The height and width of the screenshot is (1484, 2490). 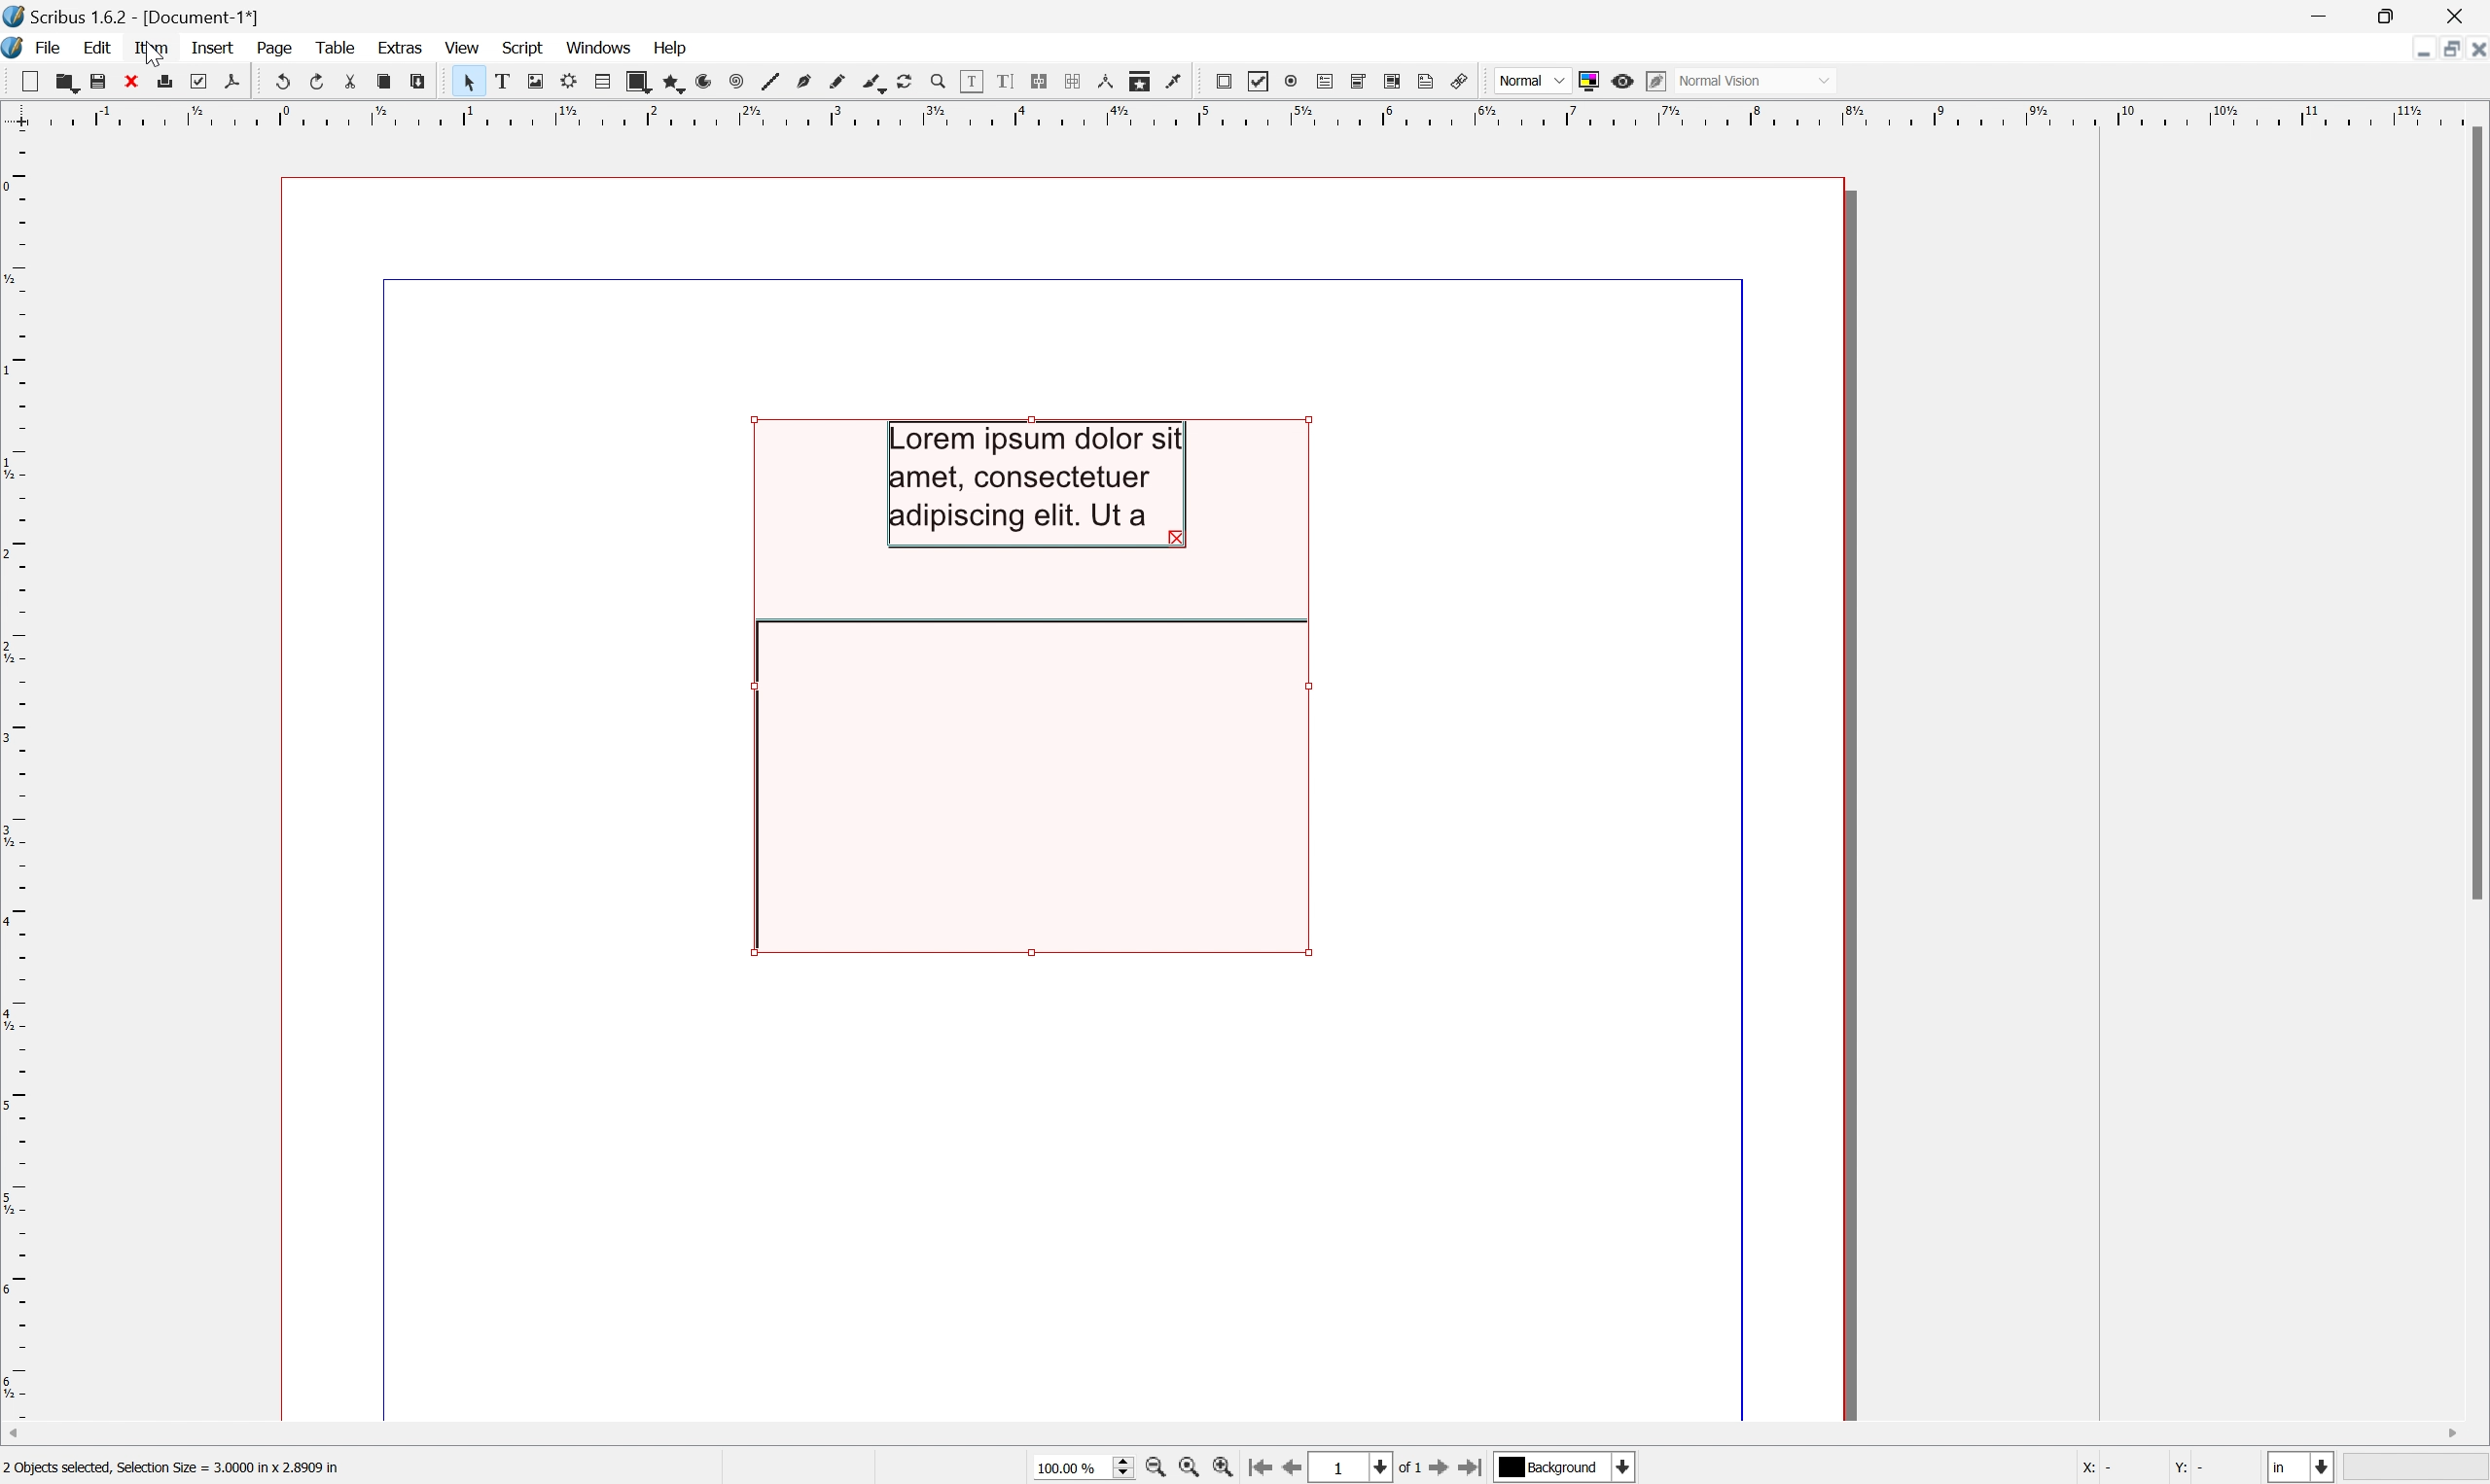 I want to click on Image frame, so click(x=531, y=80).